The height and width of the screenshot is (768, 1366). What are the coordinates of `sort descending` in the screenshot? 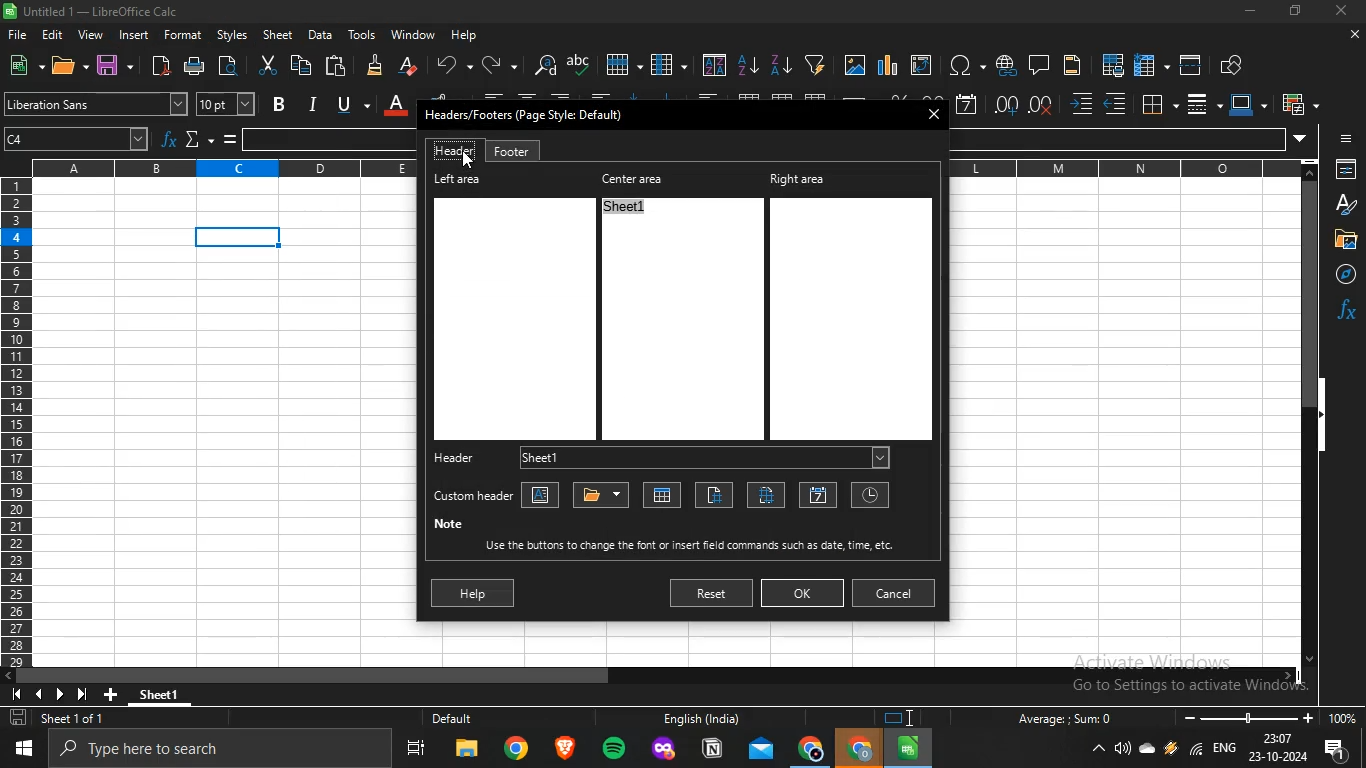 It's located at (780, 64).